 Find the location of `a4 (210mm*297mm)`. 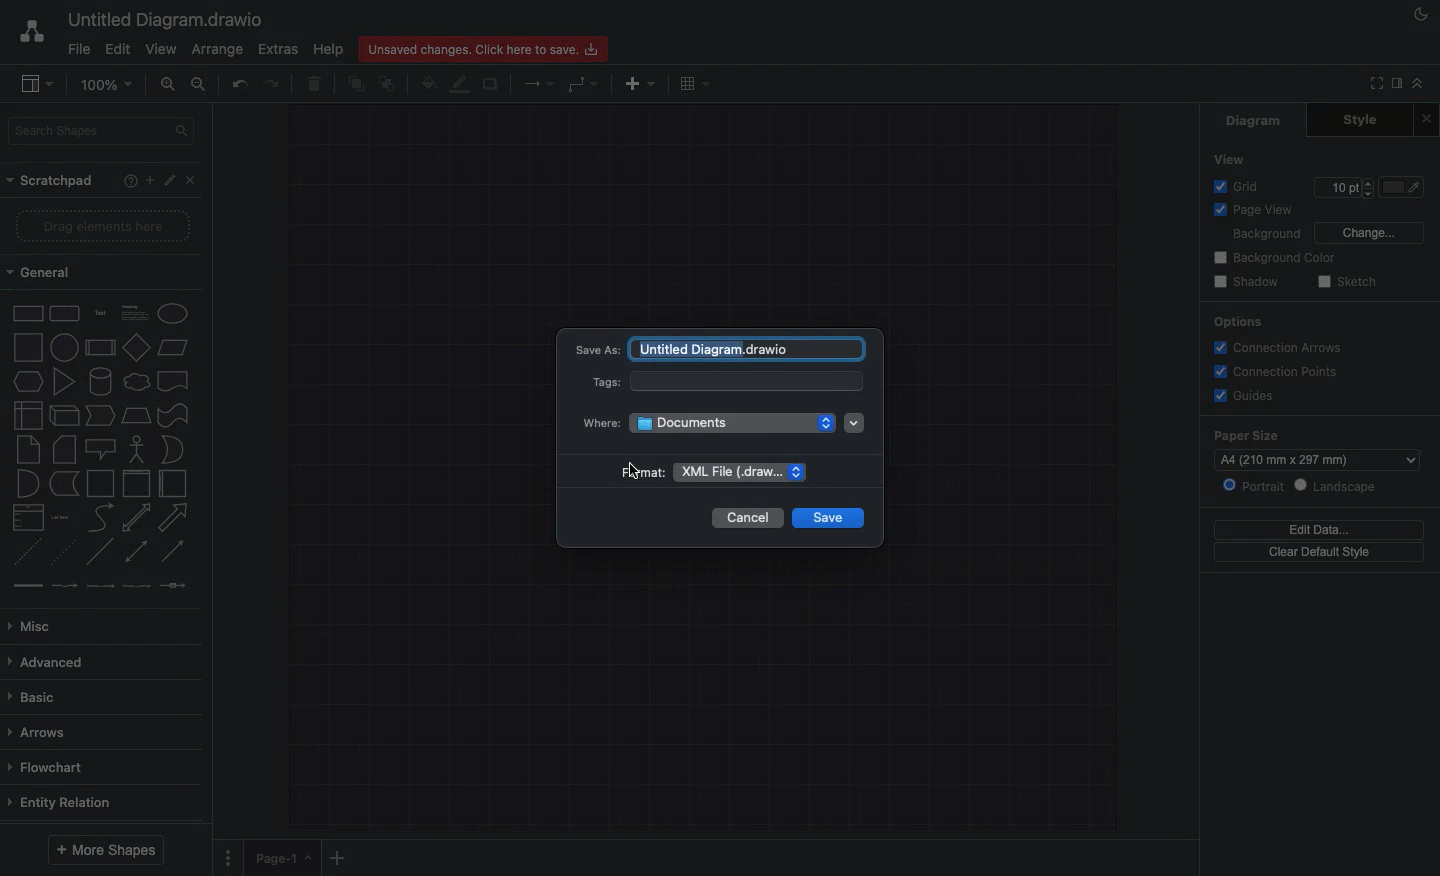

a4 (210mm*297mm) is located at coordinates (1289, 458).